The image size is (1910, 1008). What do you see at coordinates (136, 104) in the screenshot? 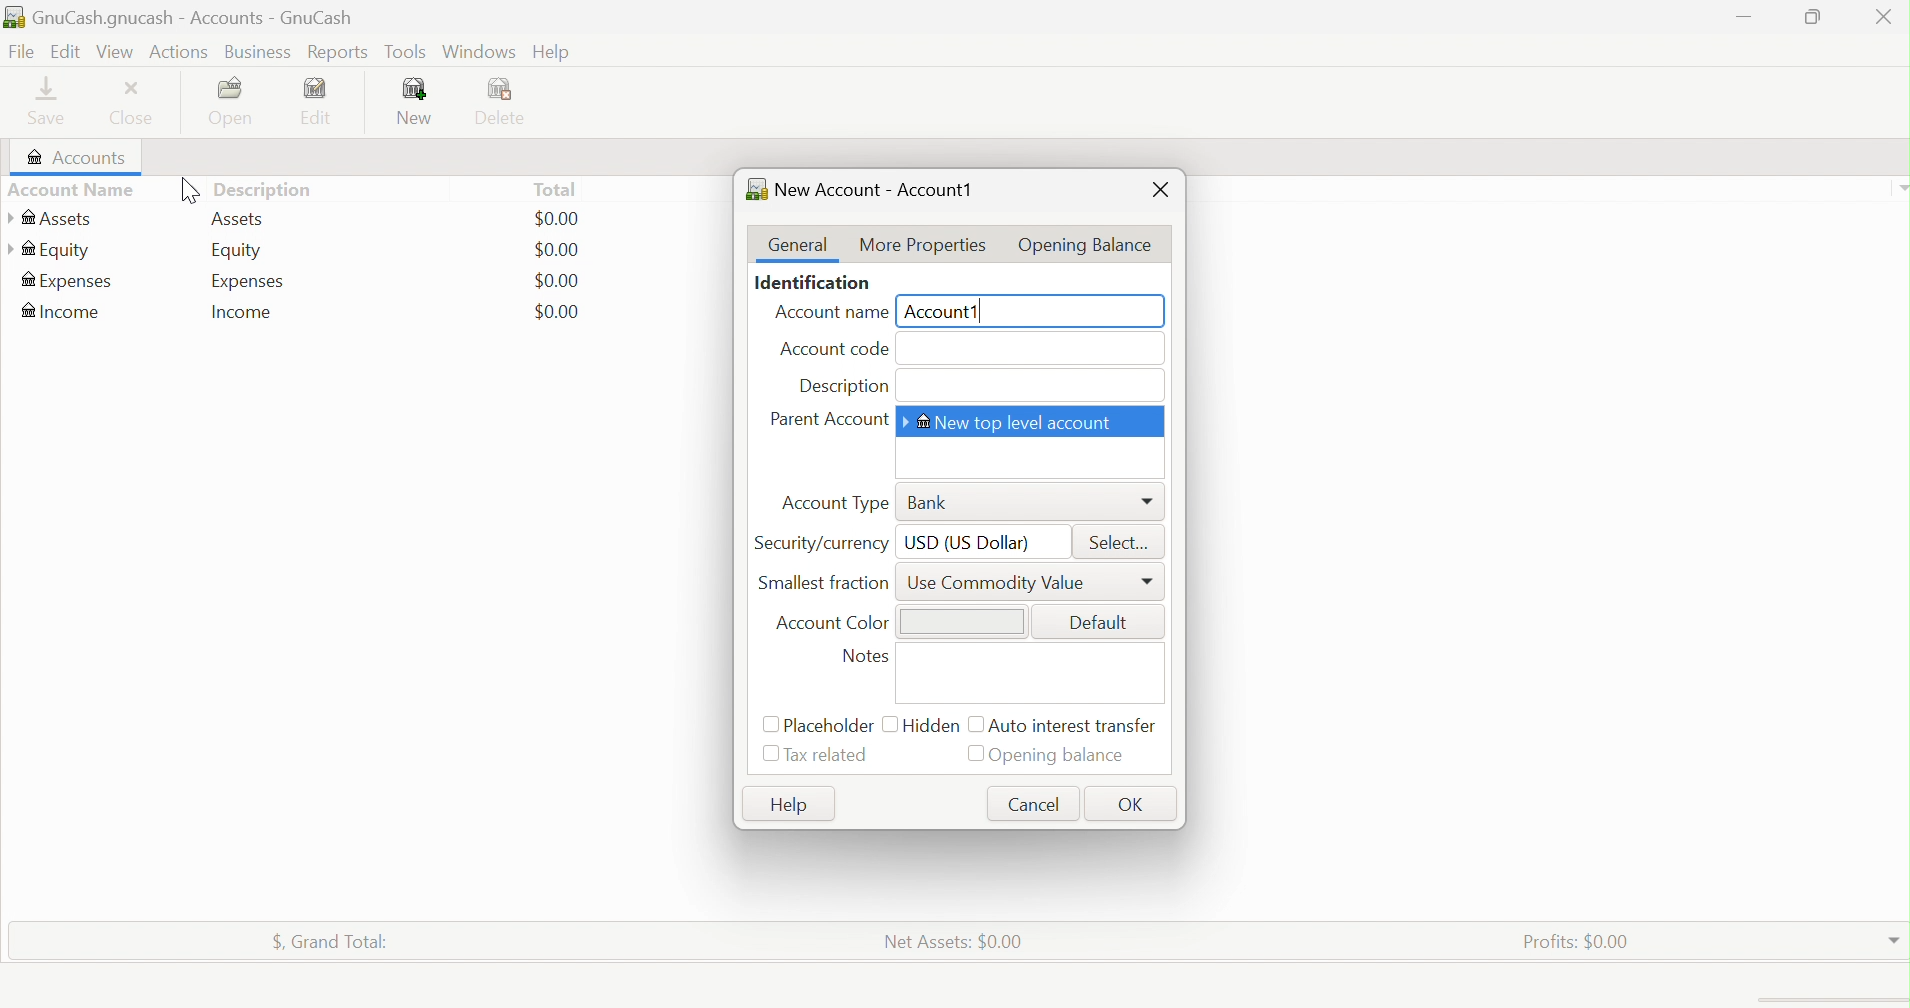
I see `Close` at bounding box center [136, 104].